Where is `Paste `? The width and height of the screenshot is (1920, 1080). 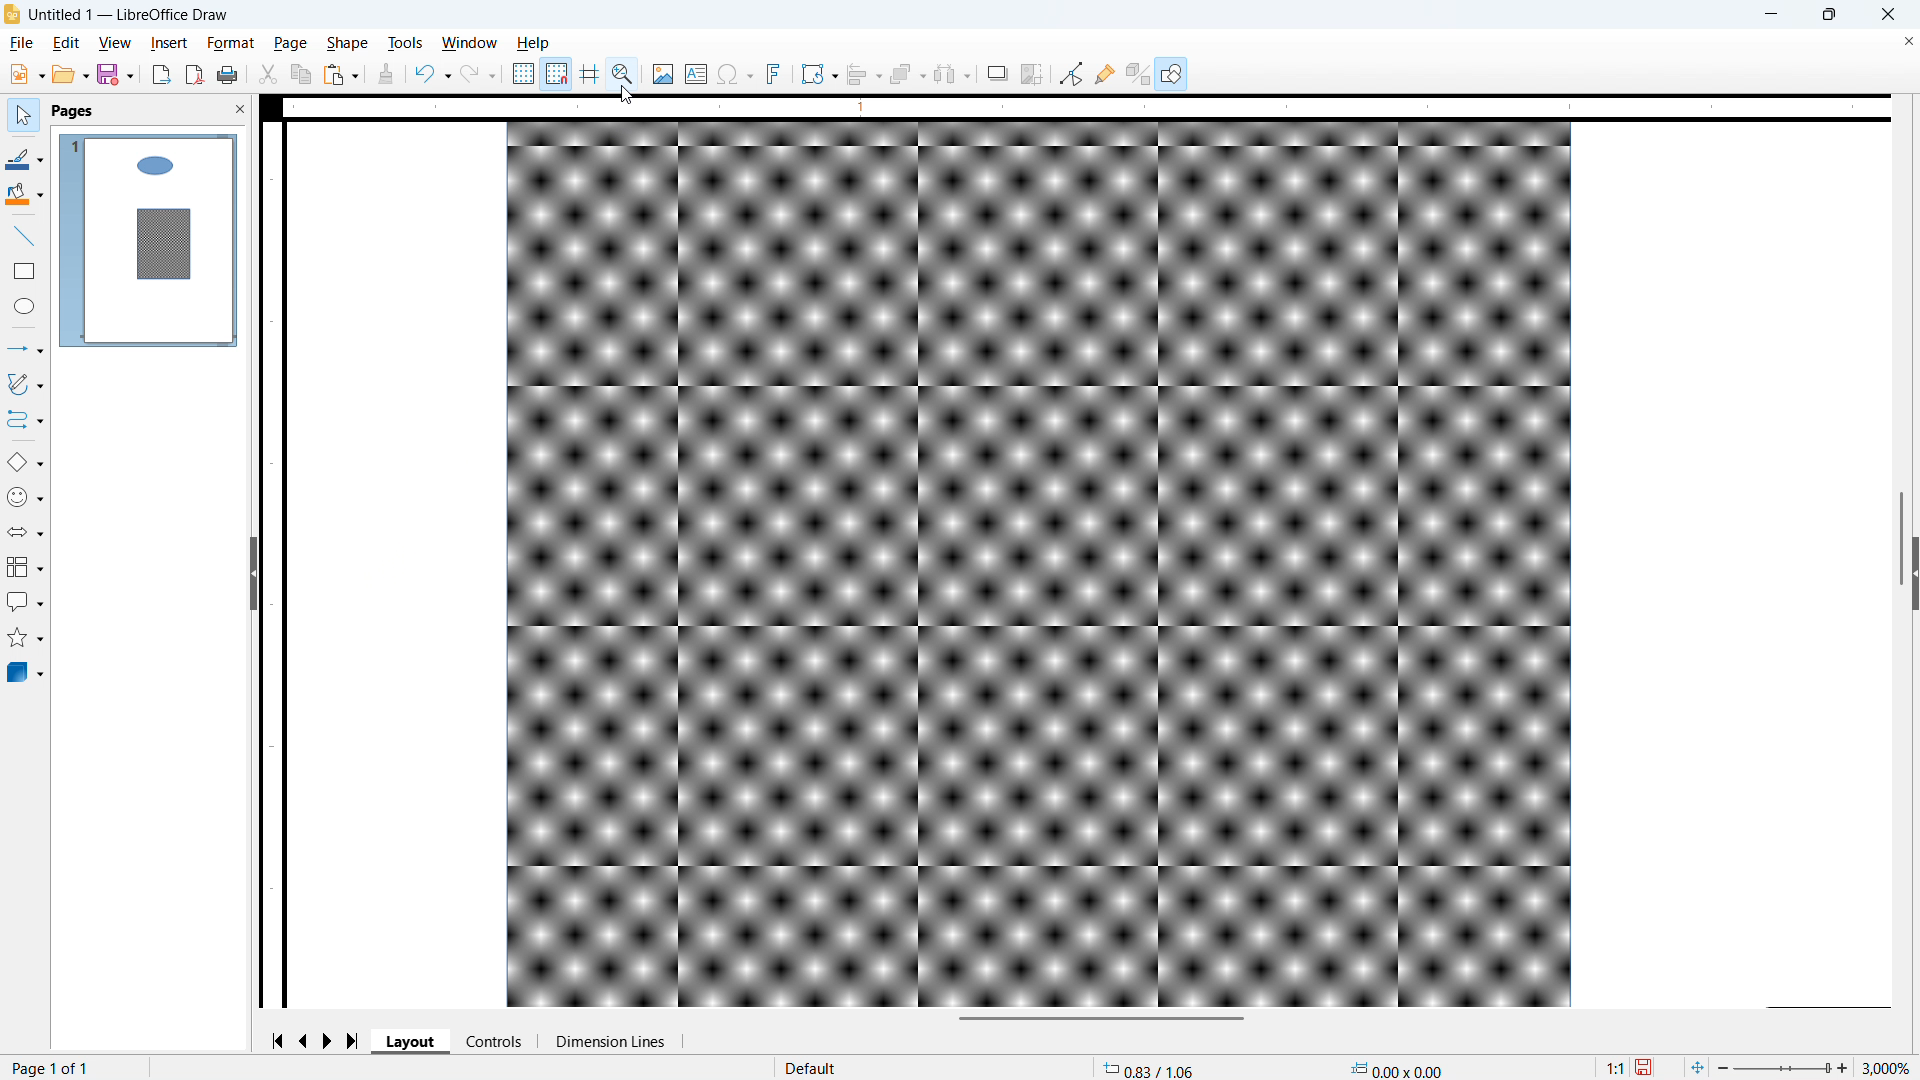
Paste  is located at coordinates (341, 74).